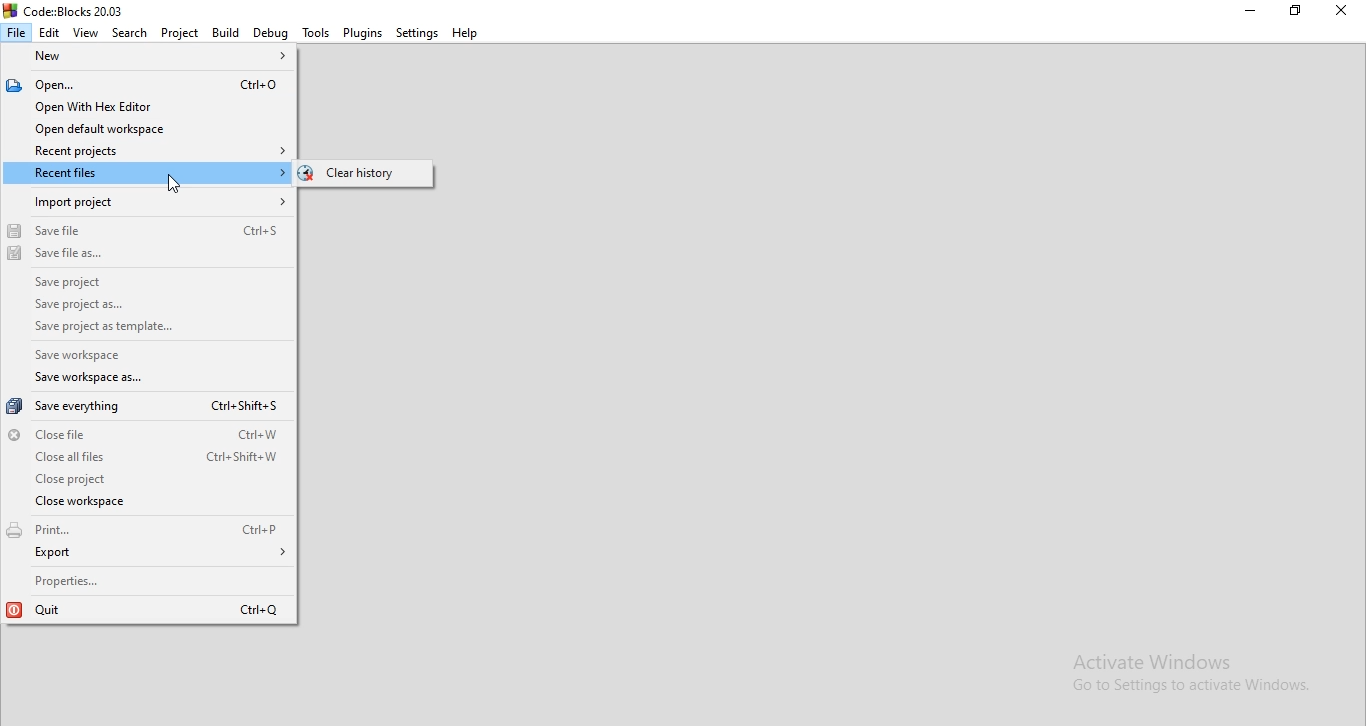  Describe the element at coordinates (1295, 11) in the screenshot. I see `Restore` at that location.